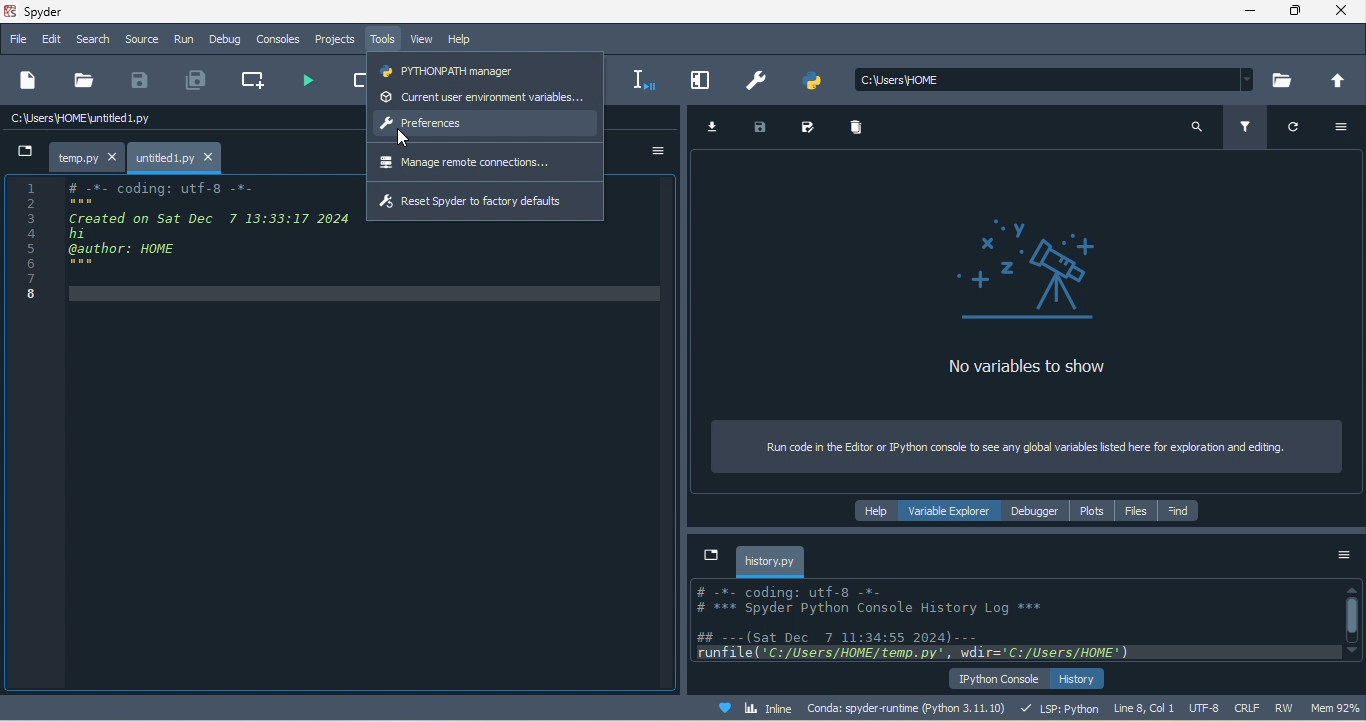 Image resolution: width=1366 pixels, height=722 pixels. Describe the element at coordinates (654, 151) in the screenshot. I see `option` at that location.